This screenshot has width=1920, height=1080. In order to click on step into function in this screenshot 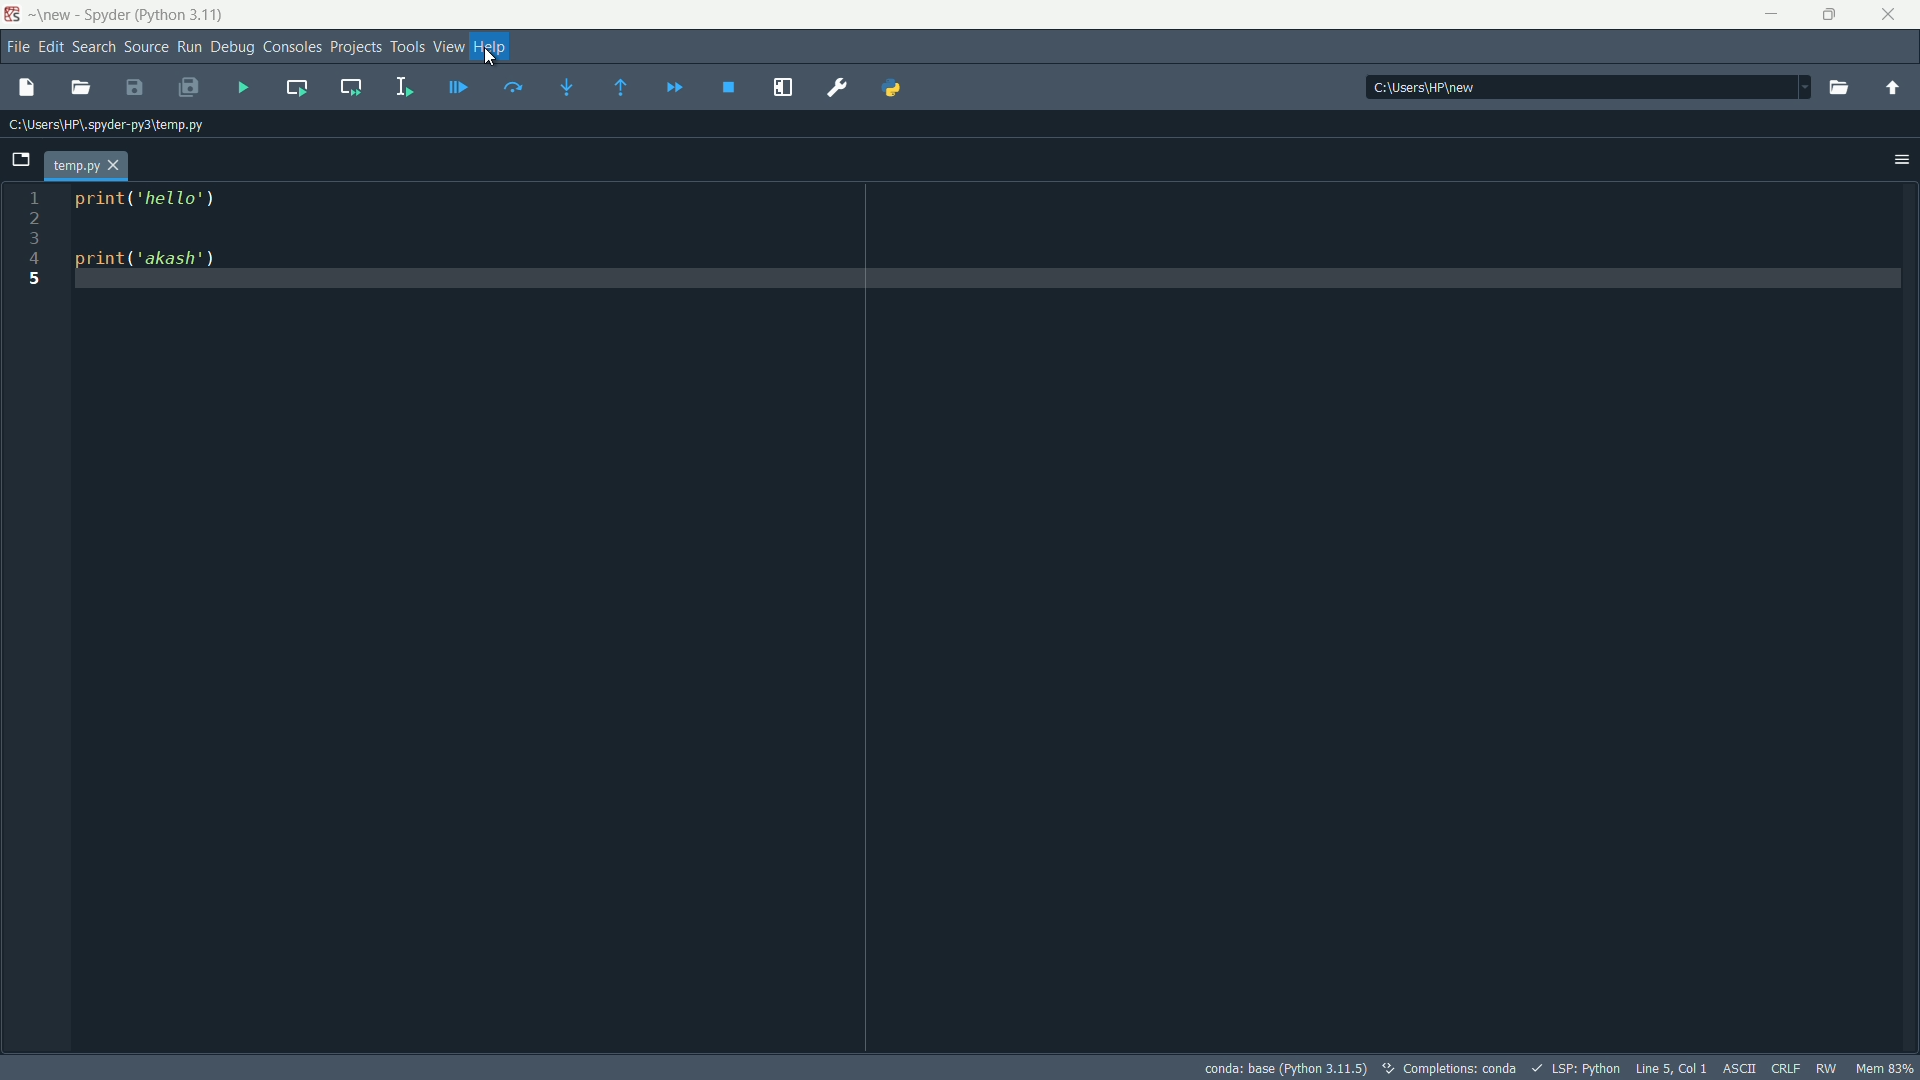, I will do `click(567, 87)`.